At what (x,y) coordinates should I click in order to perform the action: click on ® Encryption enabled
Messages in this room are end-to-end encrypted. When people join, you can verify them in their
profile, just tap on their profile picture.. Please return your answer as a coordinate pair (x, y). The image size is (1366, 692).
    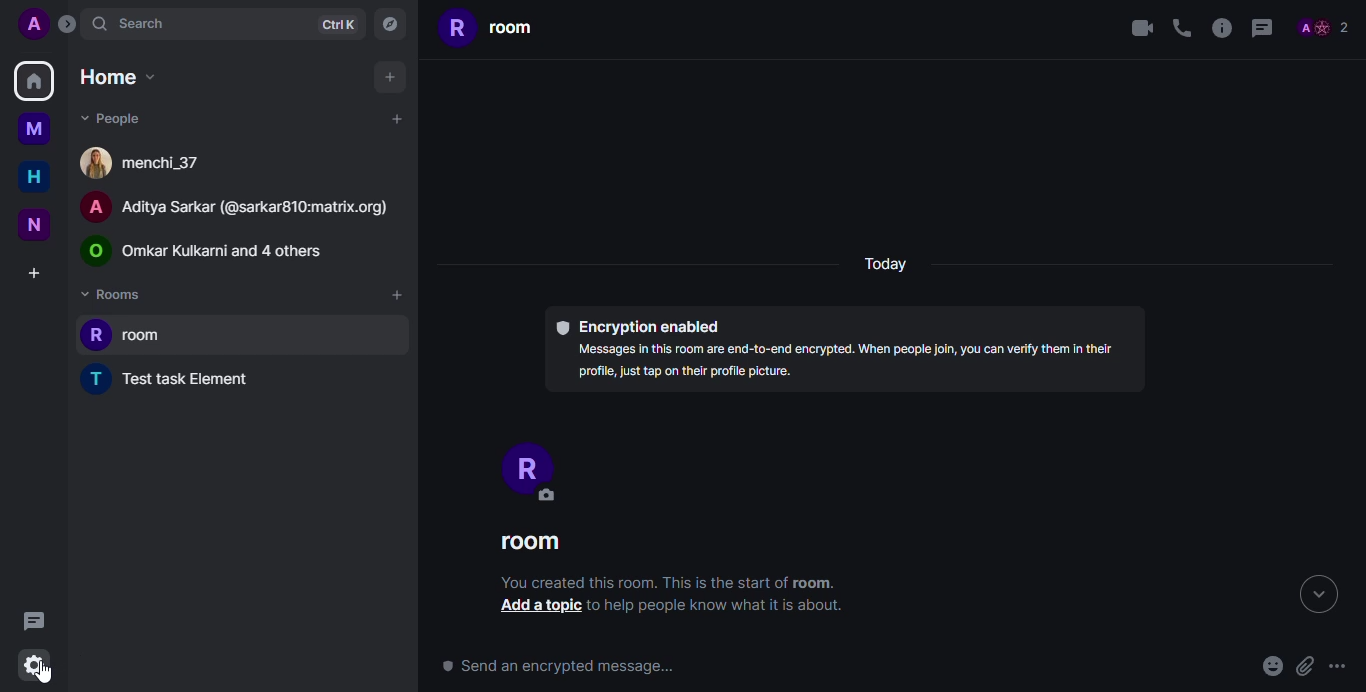
    Looking at the image, I should click on (844, 352).